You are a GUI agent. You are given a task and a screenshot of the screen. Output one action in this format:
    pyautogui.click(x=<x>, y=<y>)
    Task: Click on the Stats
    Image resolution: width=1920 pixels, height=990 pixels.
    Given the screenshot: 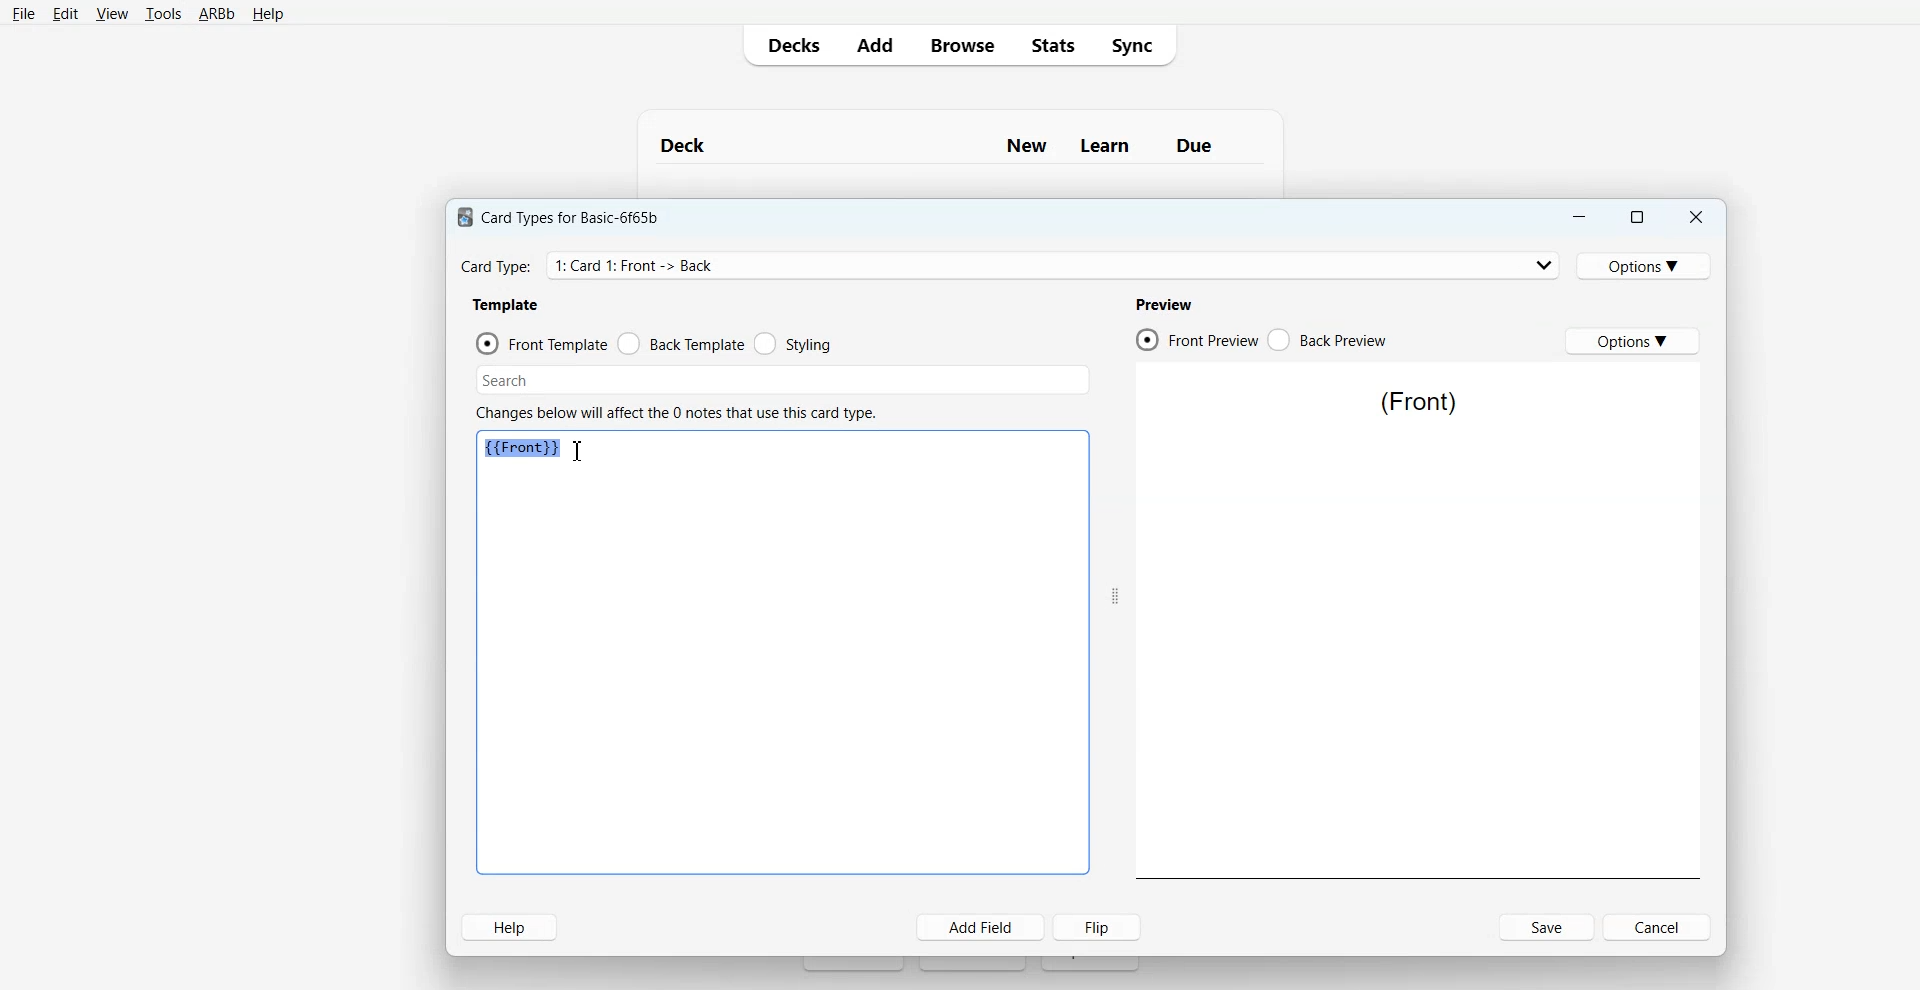 What is the action you would take?
    pyautogui.click(x=1049, y=45)
    